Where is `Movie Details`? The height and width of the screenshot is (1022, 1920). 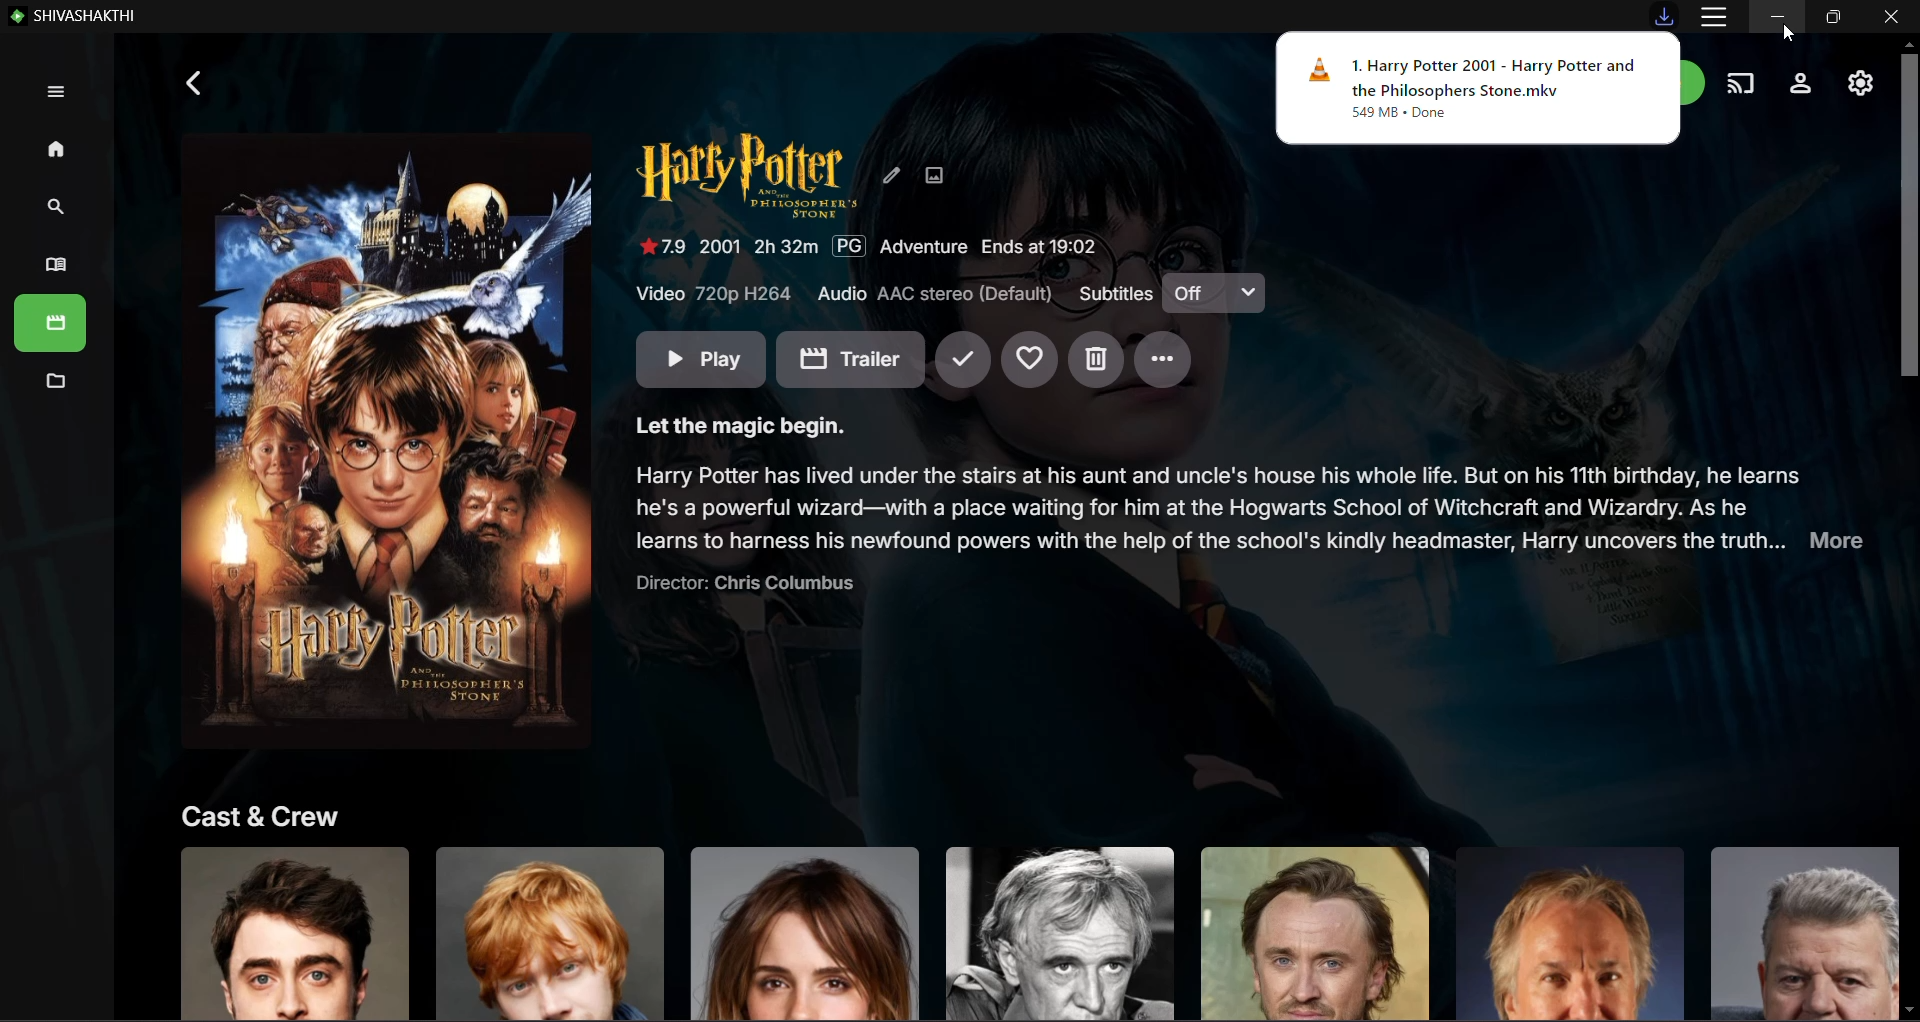
Movie Details is located at coordinates (868, 247).